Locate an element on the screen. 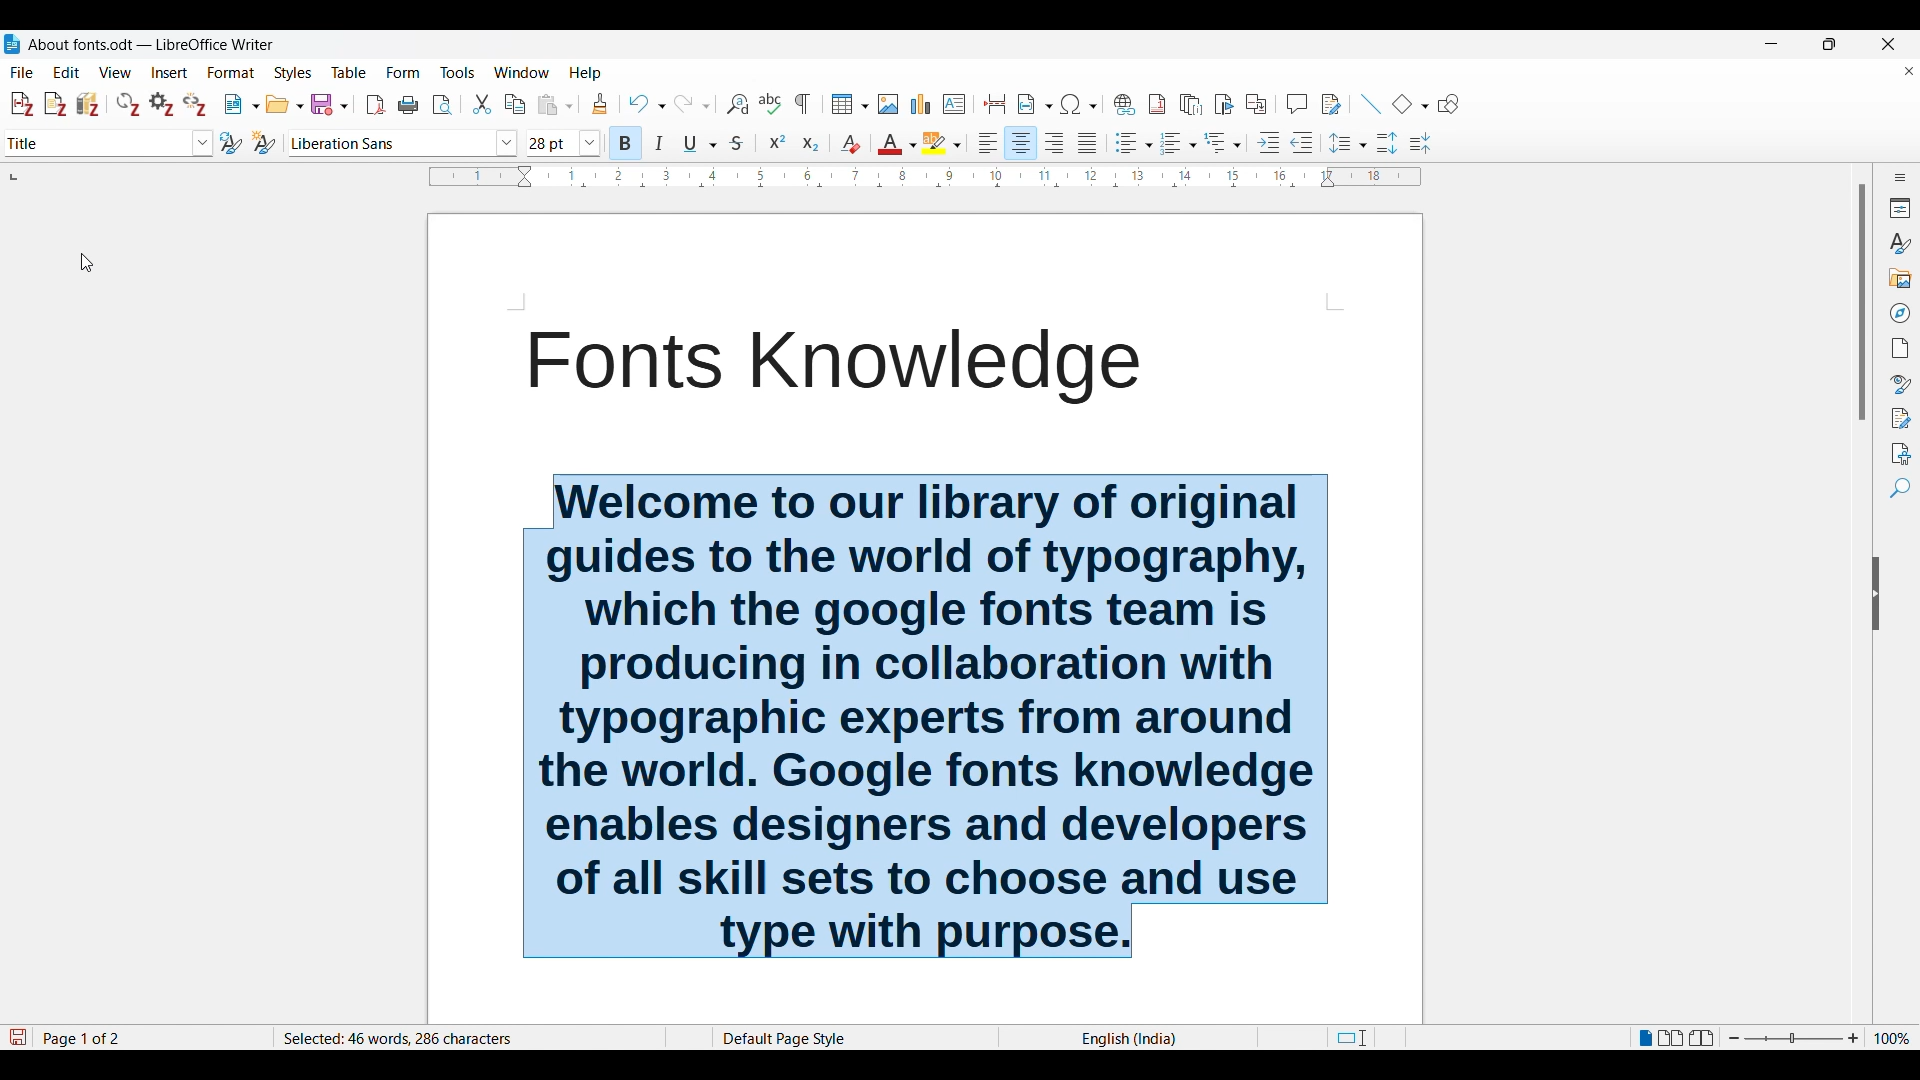 This screenshot has width=1920, height=1080. Insert cross-reference is located at coordinates (1257, 104).